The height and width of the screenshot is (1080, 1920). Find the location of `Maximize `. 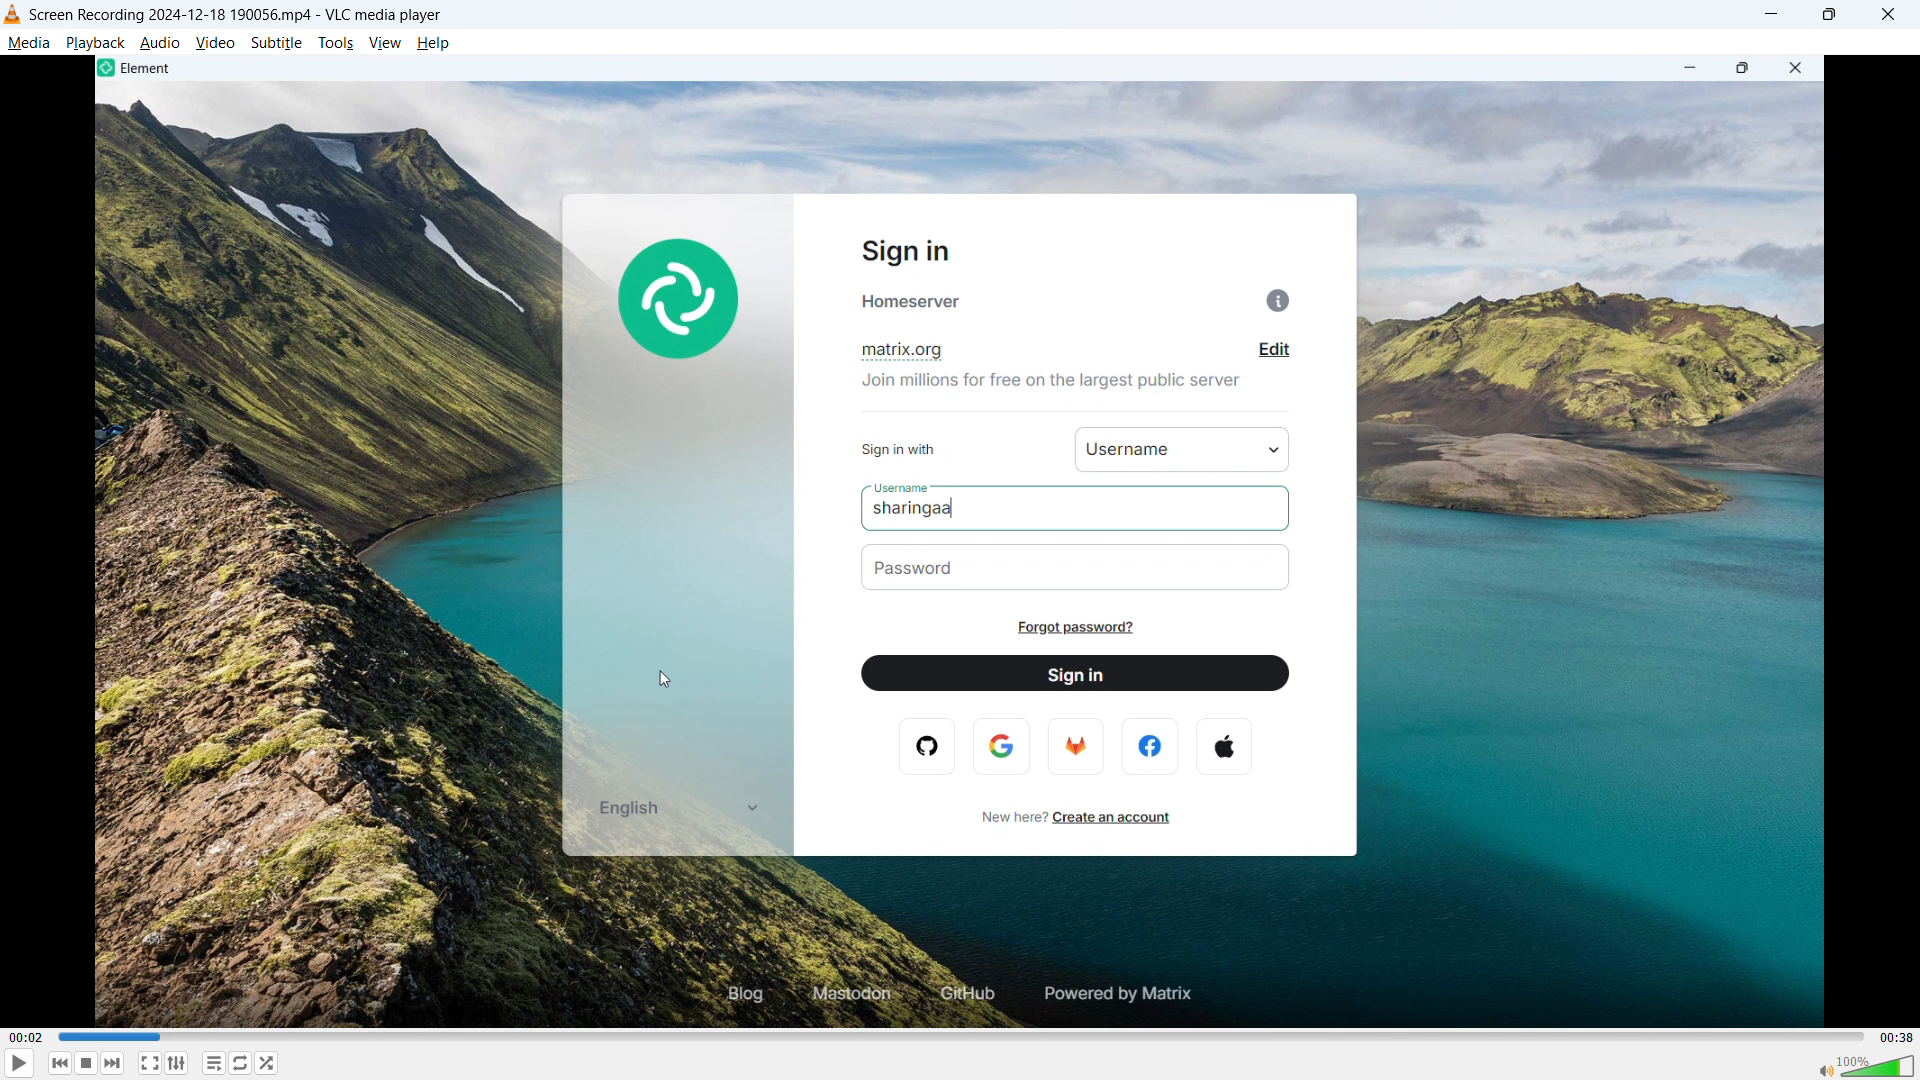

Maximize  is located at coordinates (1832, 15).